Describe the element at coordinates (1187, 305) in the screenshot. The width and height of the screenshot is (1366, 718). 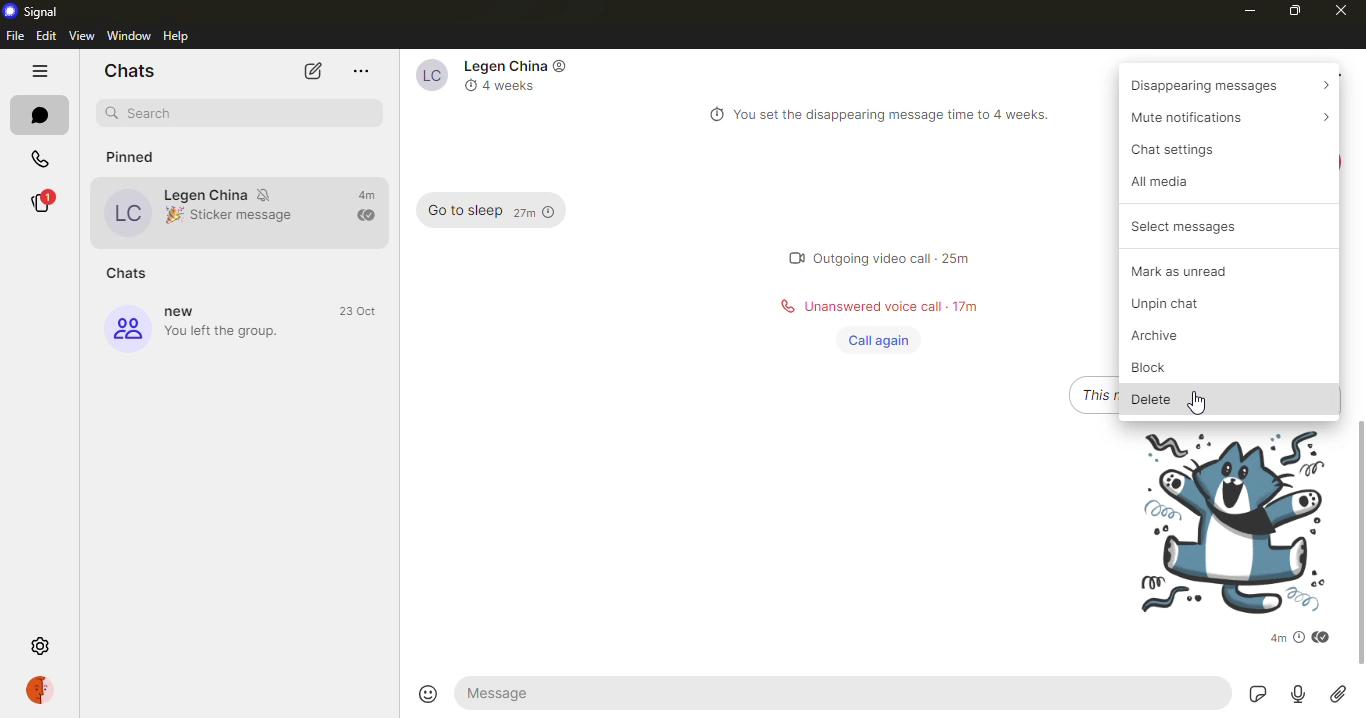
I see `unpin chat` at that location.